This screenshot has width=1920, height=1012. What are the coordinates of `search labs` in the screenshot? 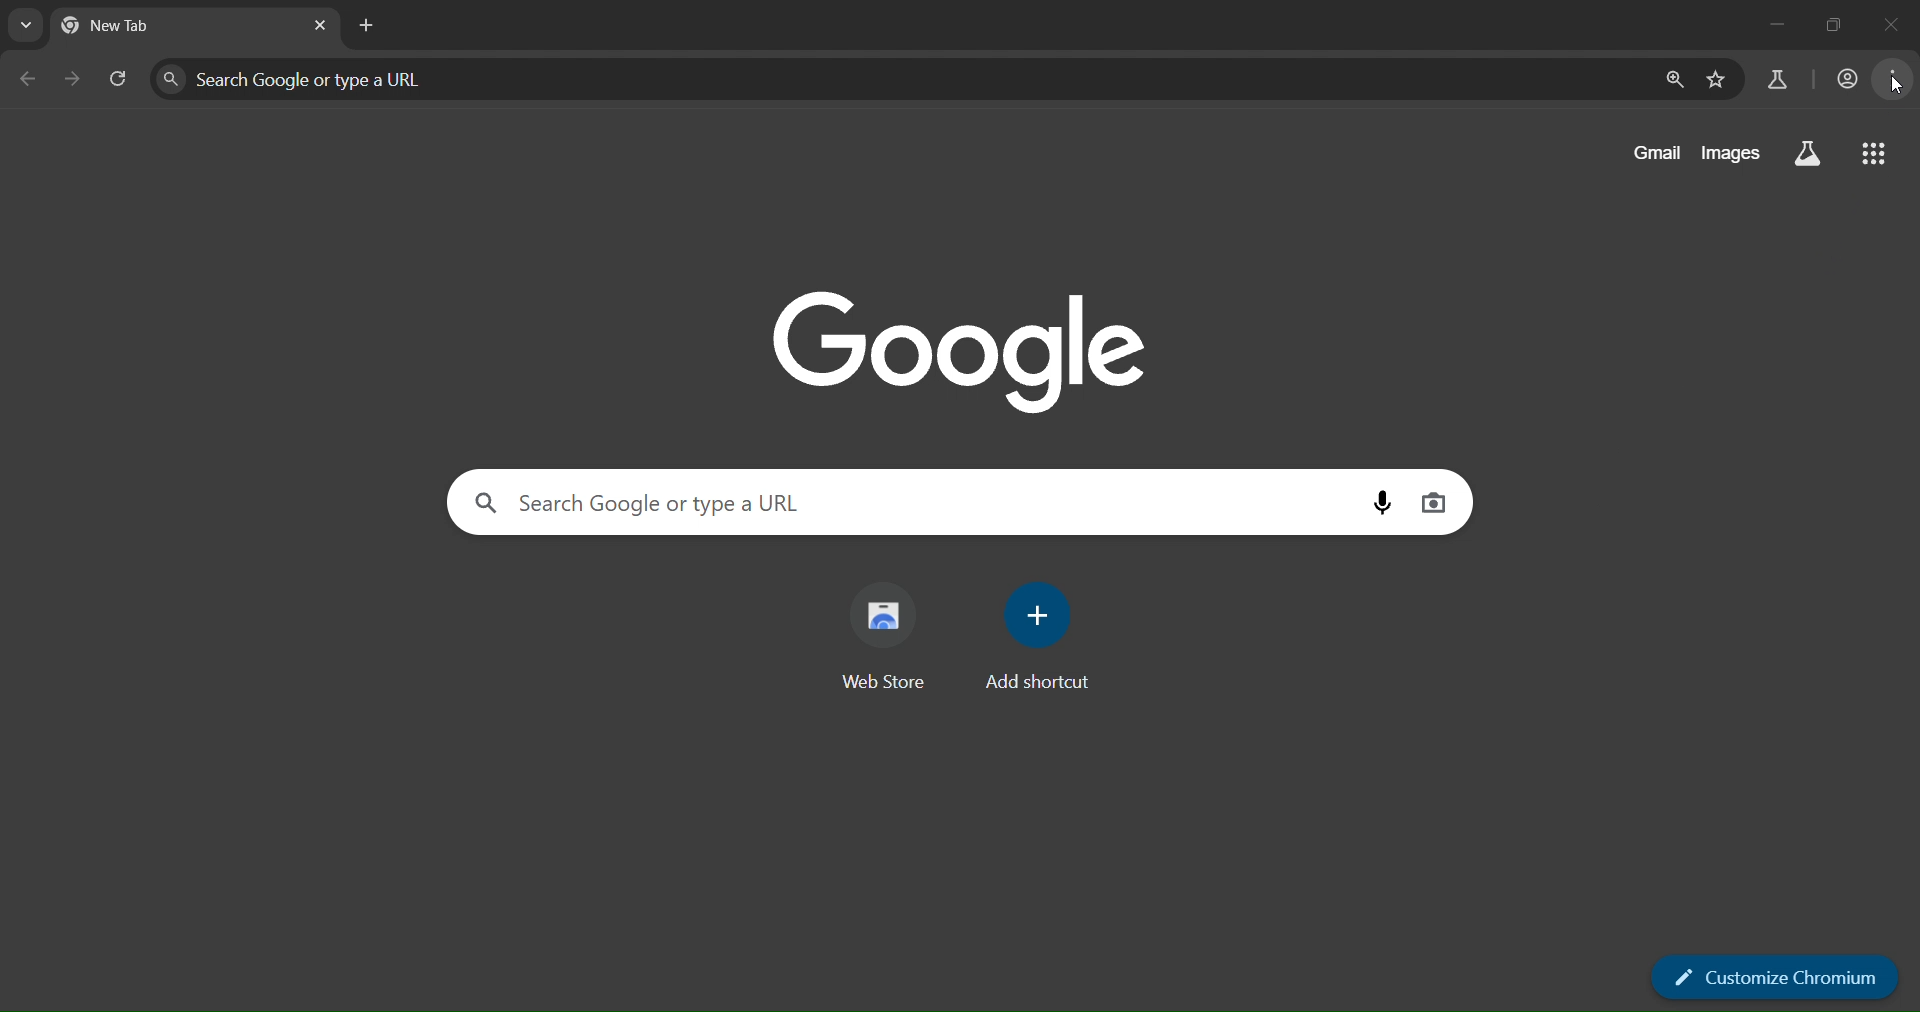 It's located at (1780, 81).